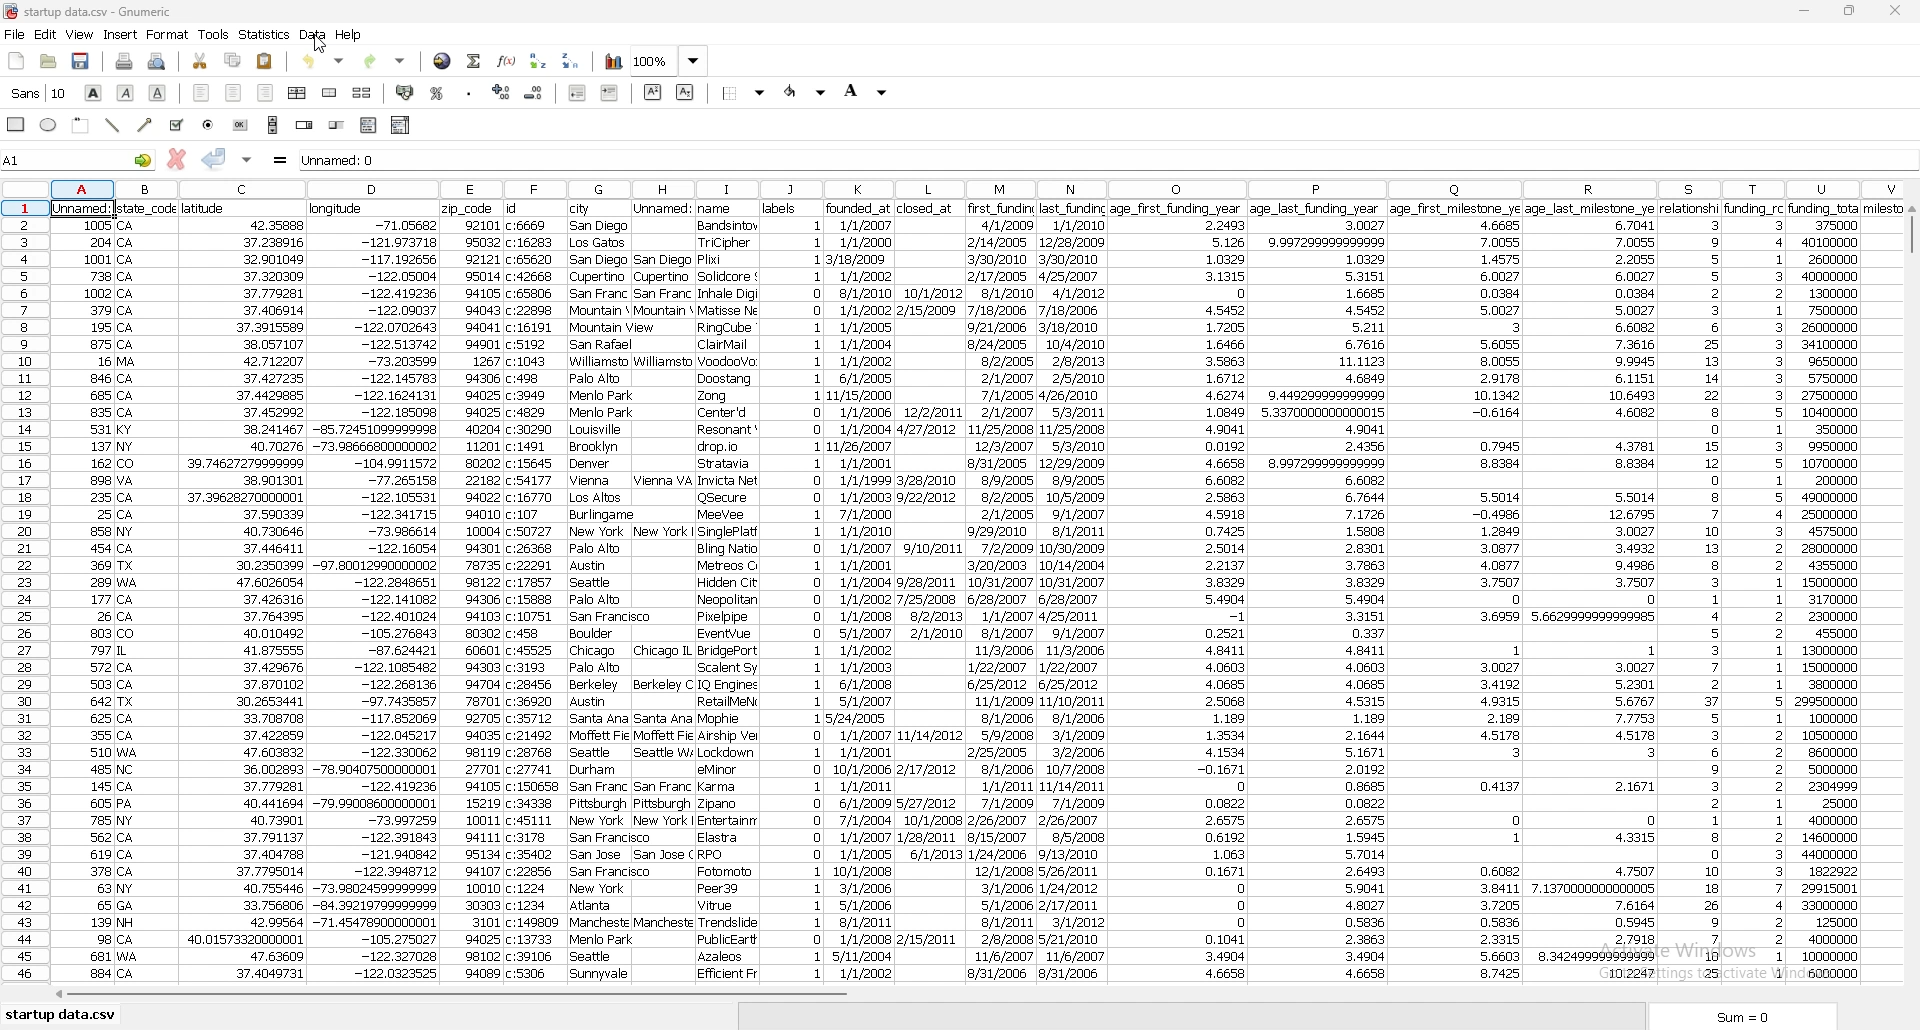  I want to click on increase decimals, so click(502, 91).